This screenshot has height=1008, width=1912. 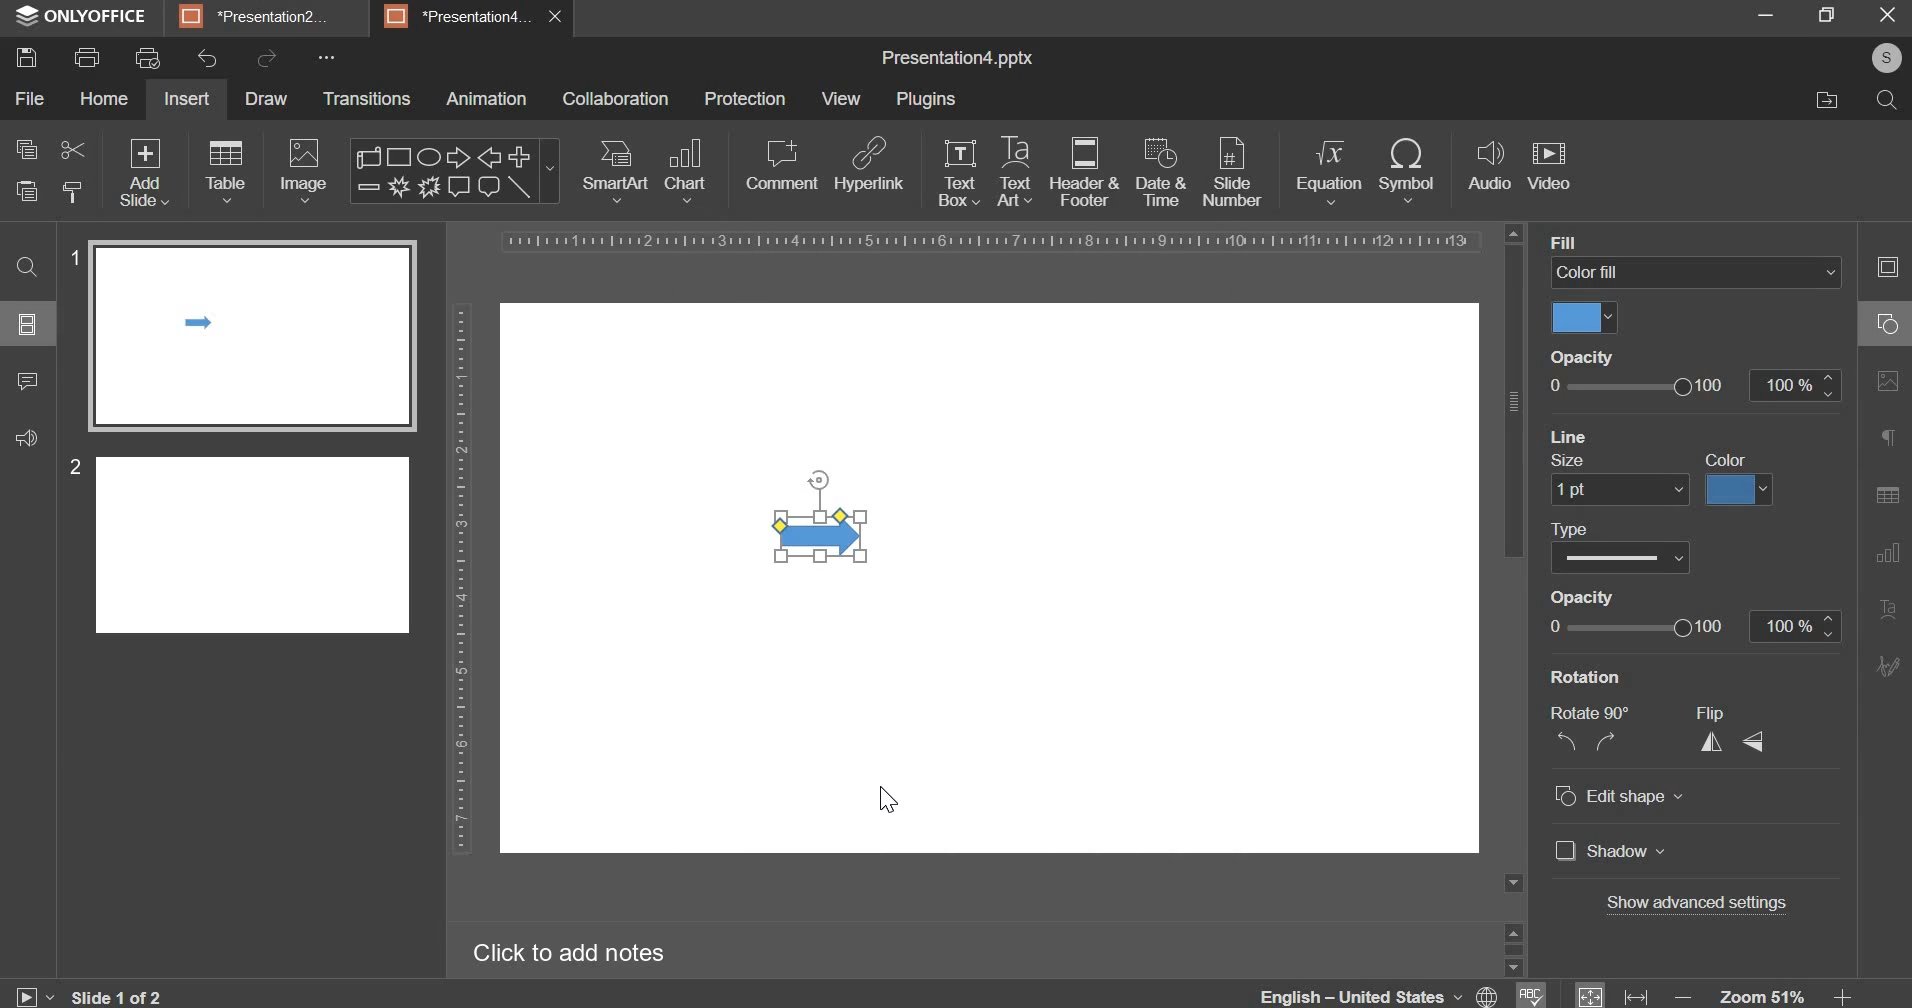 I want to click on language, so click(x=1379, y=991).